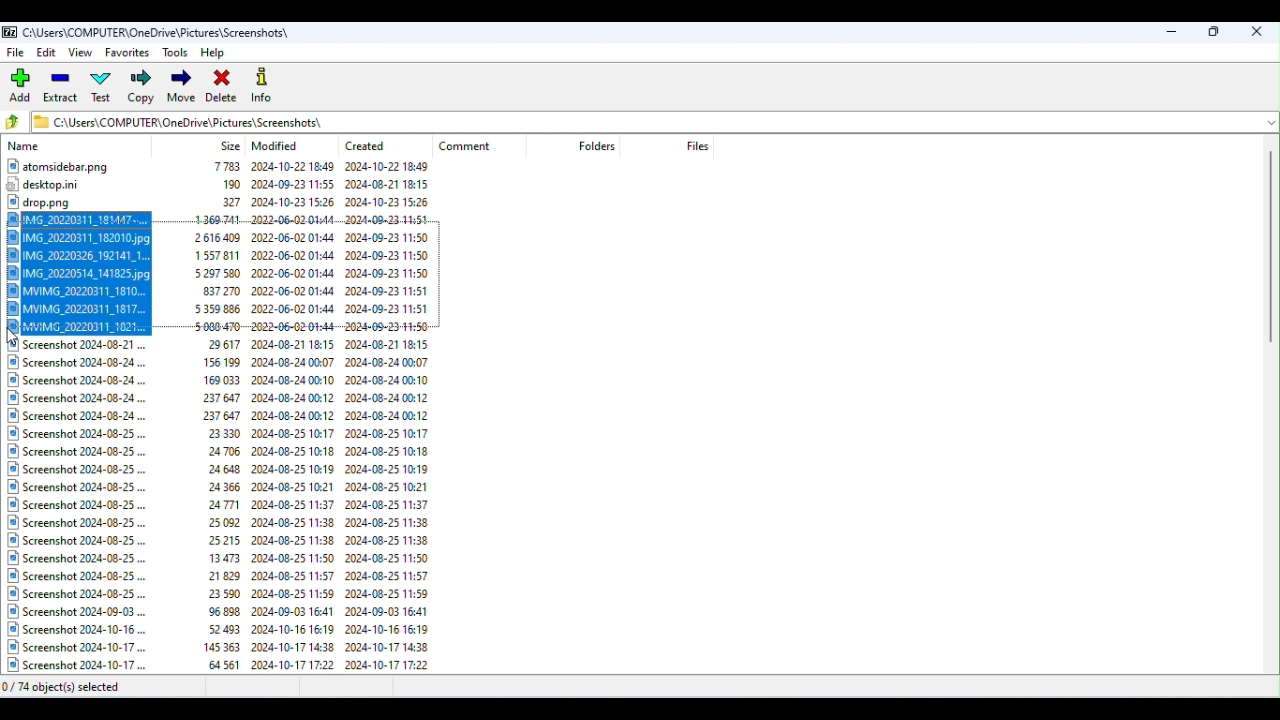 This screenshot has height=720, width=1280. Describe the element at coordinates (126, 55) in the screenshot. I see `Favorites` at that location.